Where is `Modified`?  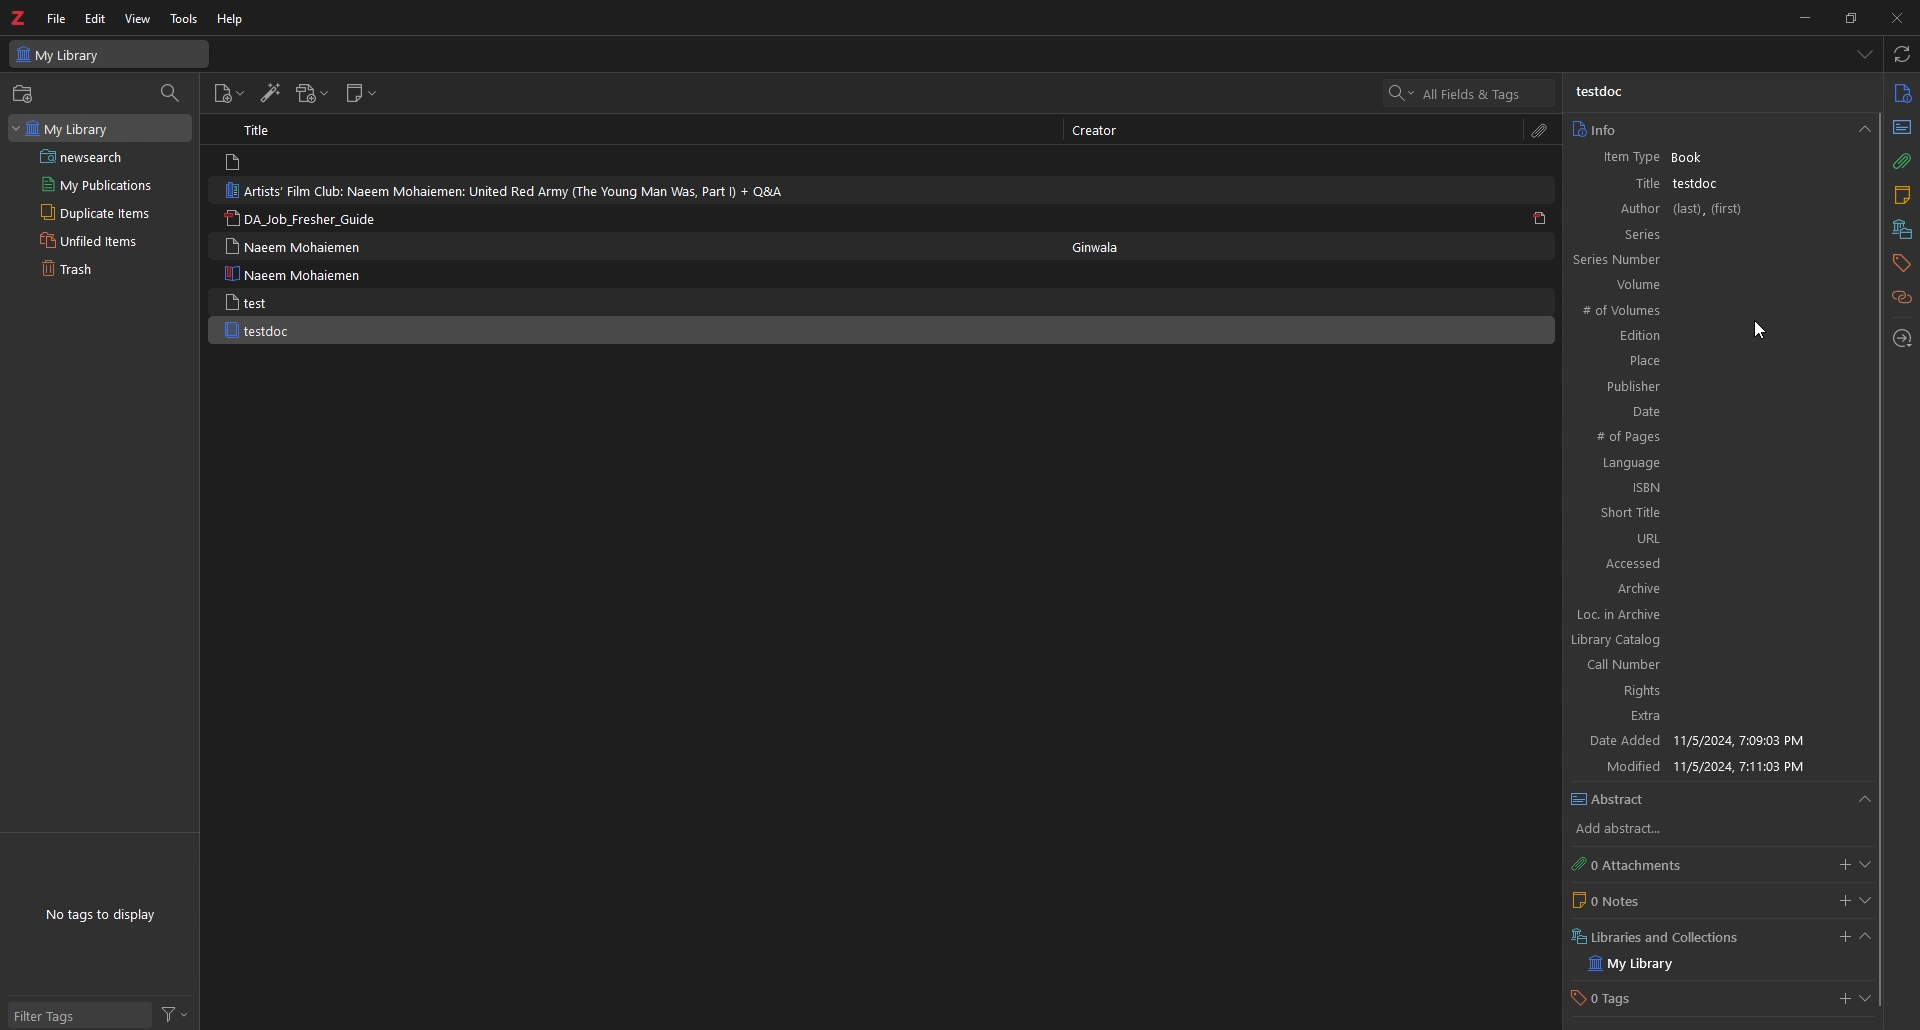
Modified is located at coordinates (1630, 767).